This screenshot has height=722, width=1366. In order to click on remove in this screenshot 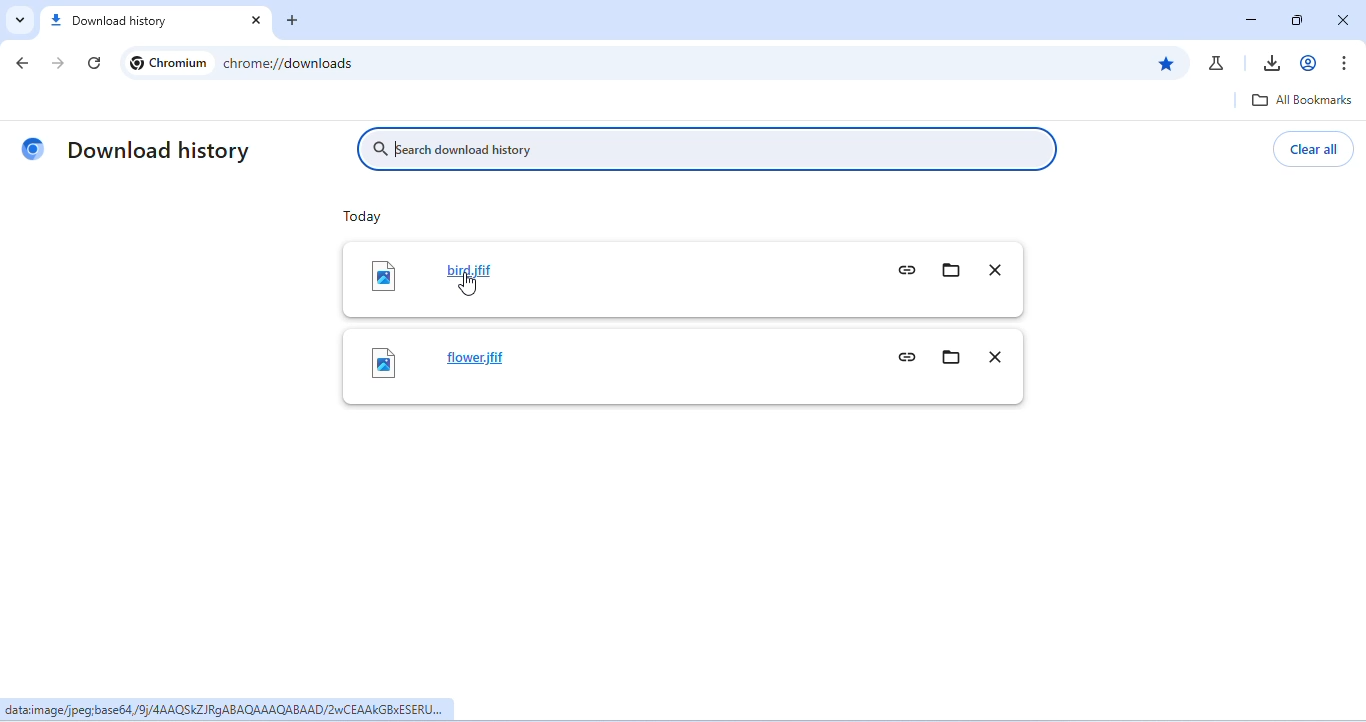, I will do `click(996, 358)`.